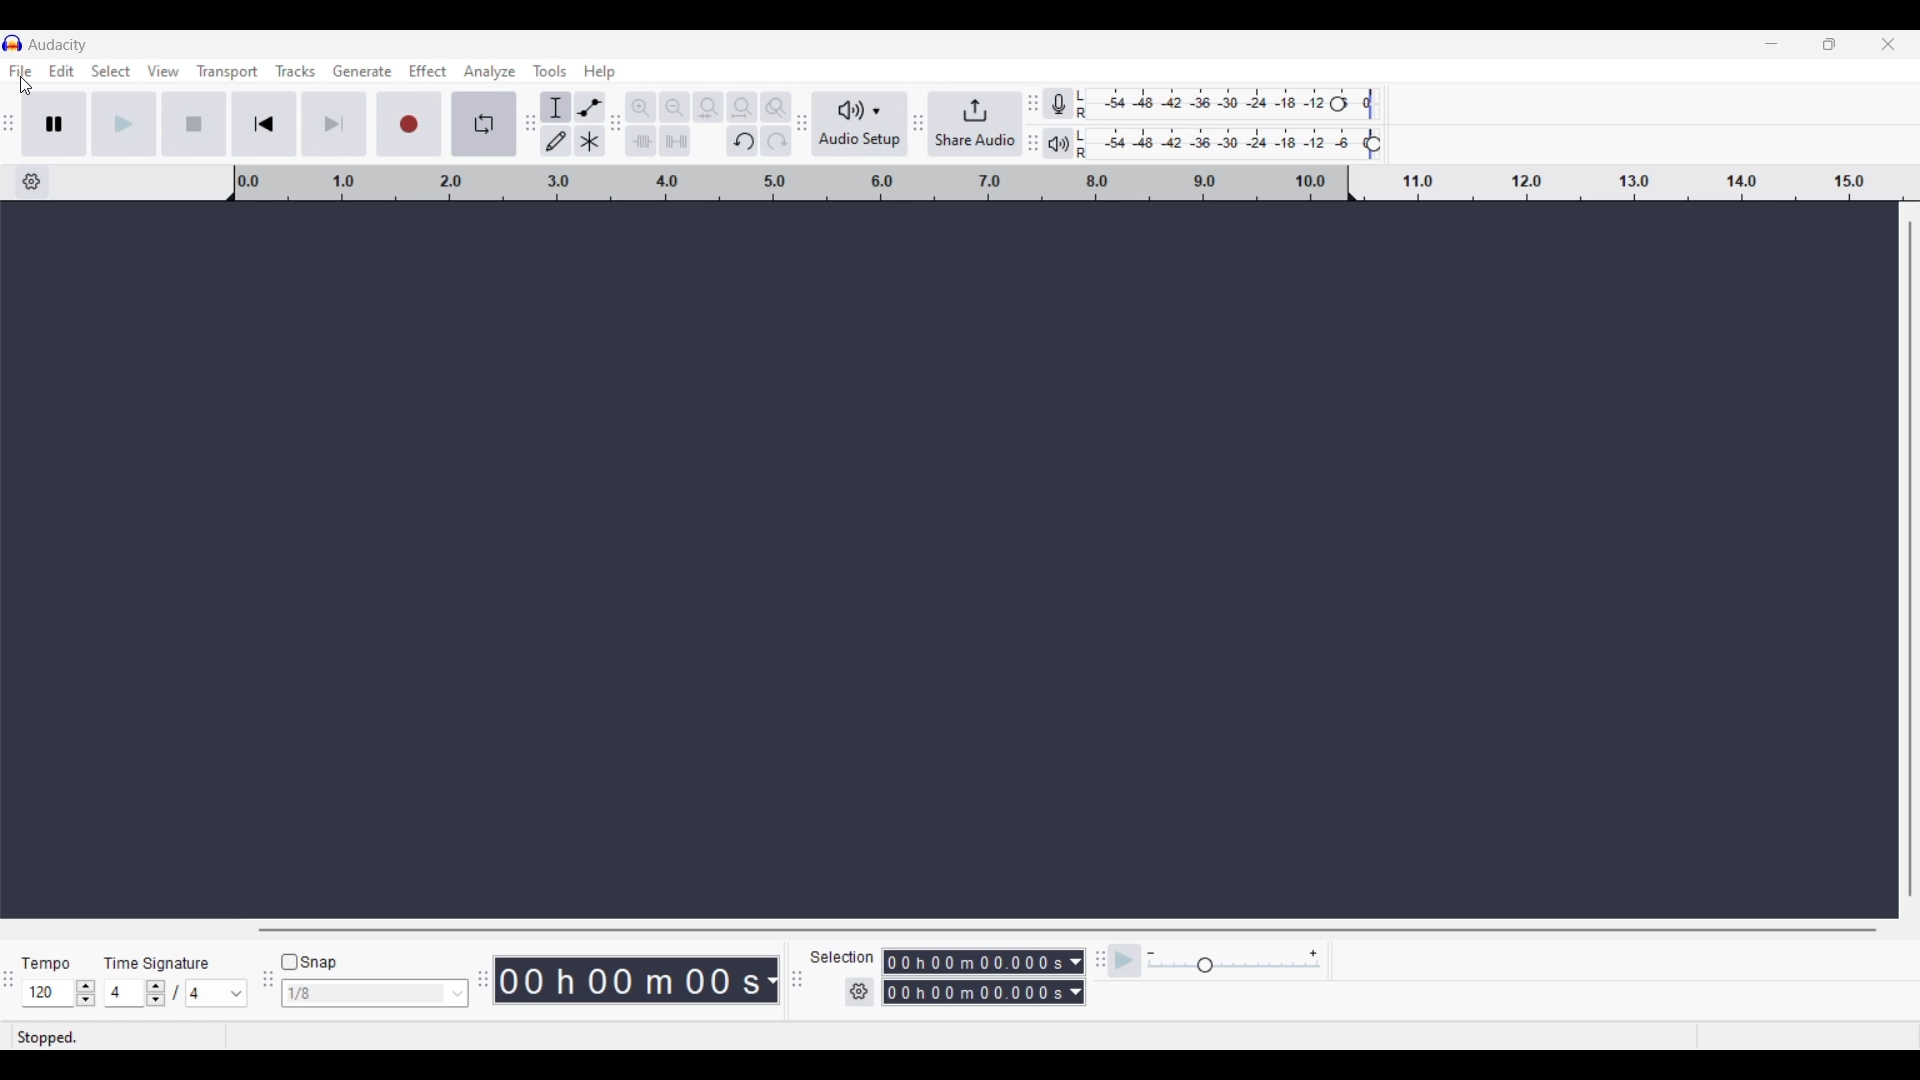 Image resolution: width=1920 pixels, height=1080 pixels. I want to click on Tracks menu, so click(297, 71).